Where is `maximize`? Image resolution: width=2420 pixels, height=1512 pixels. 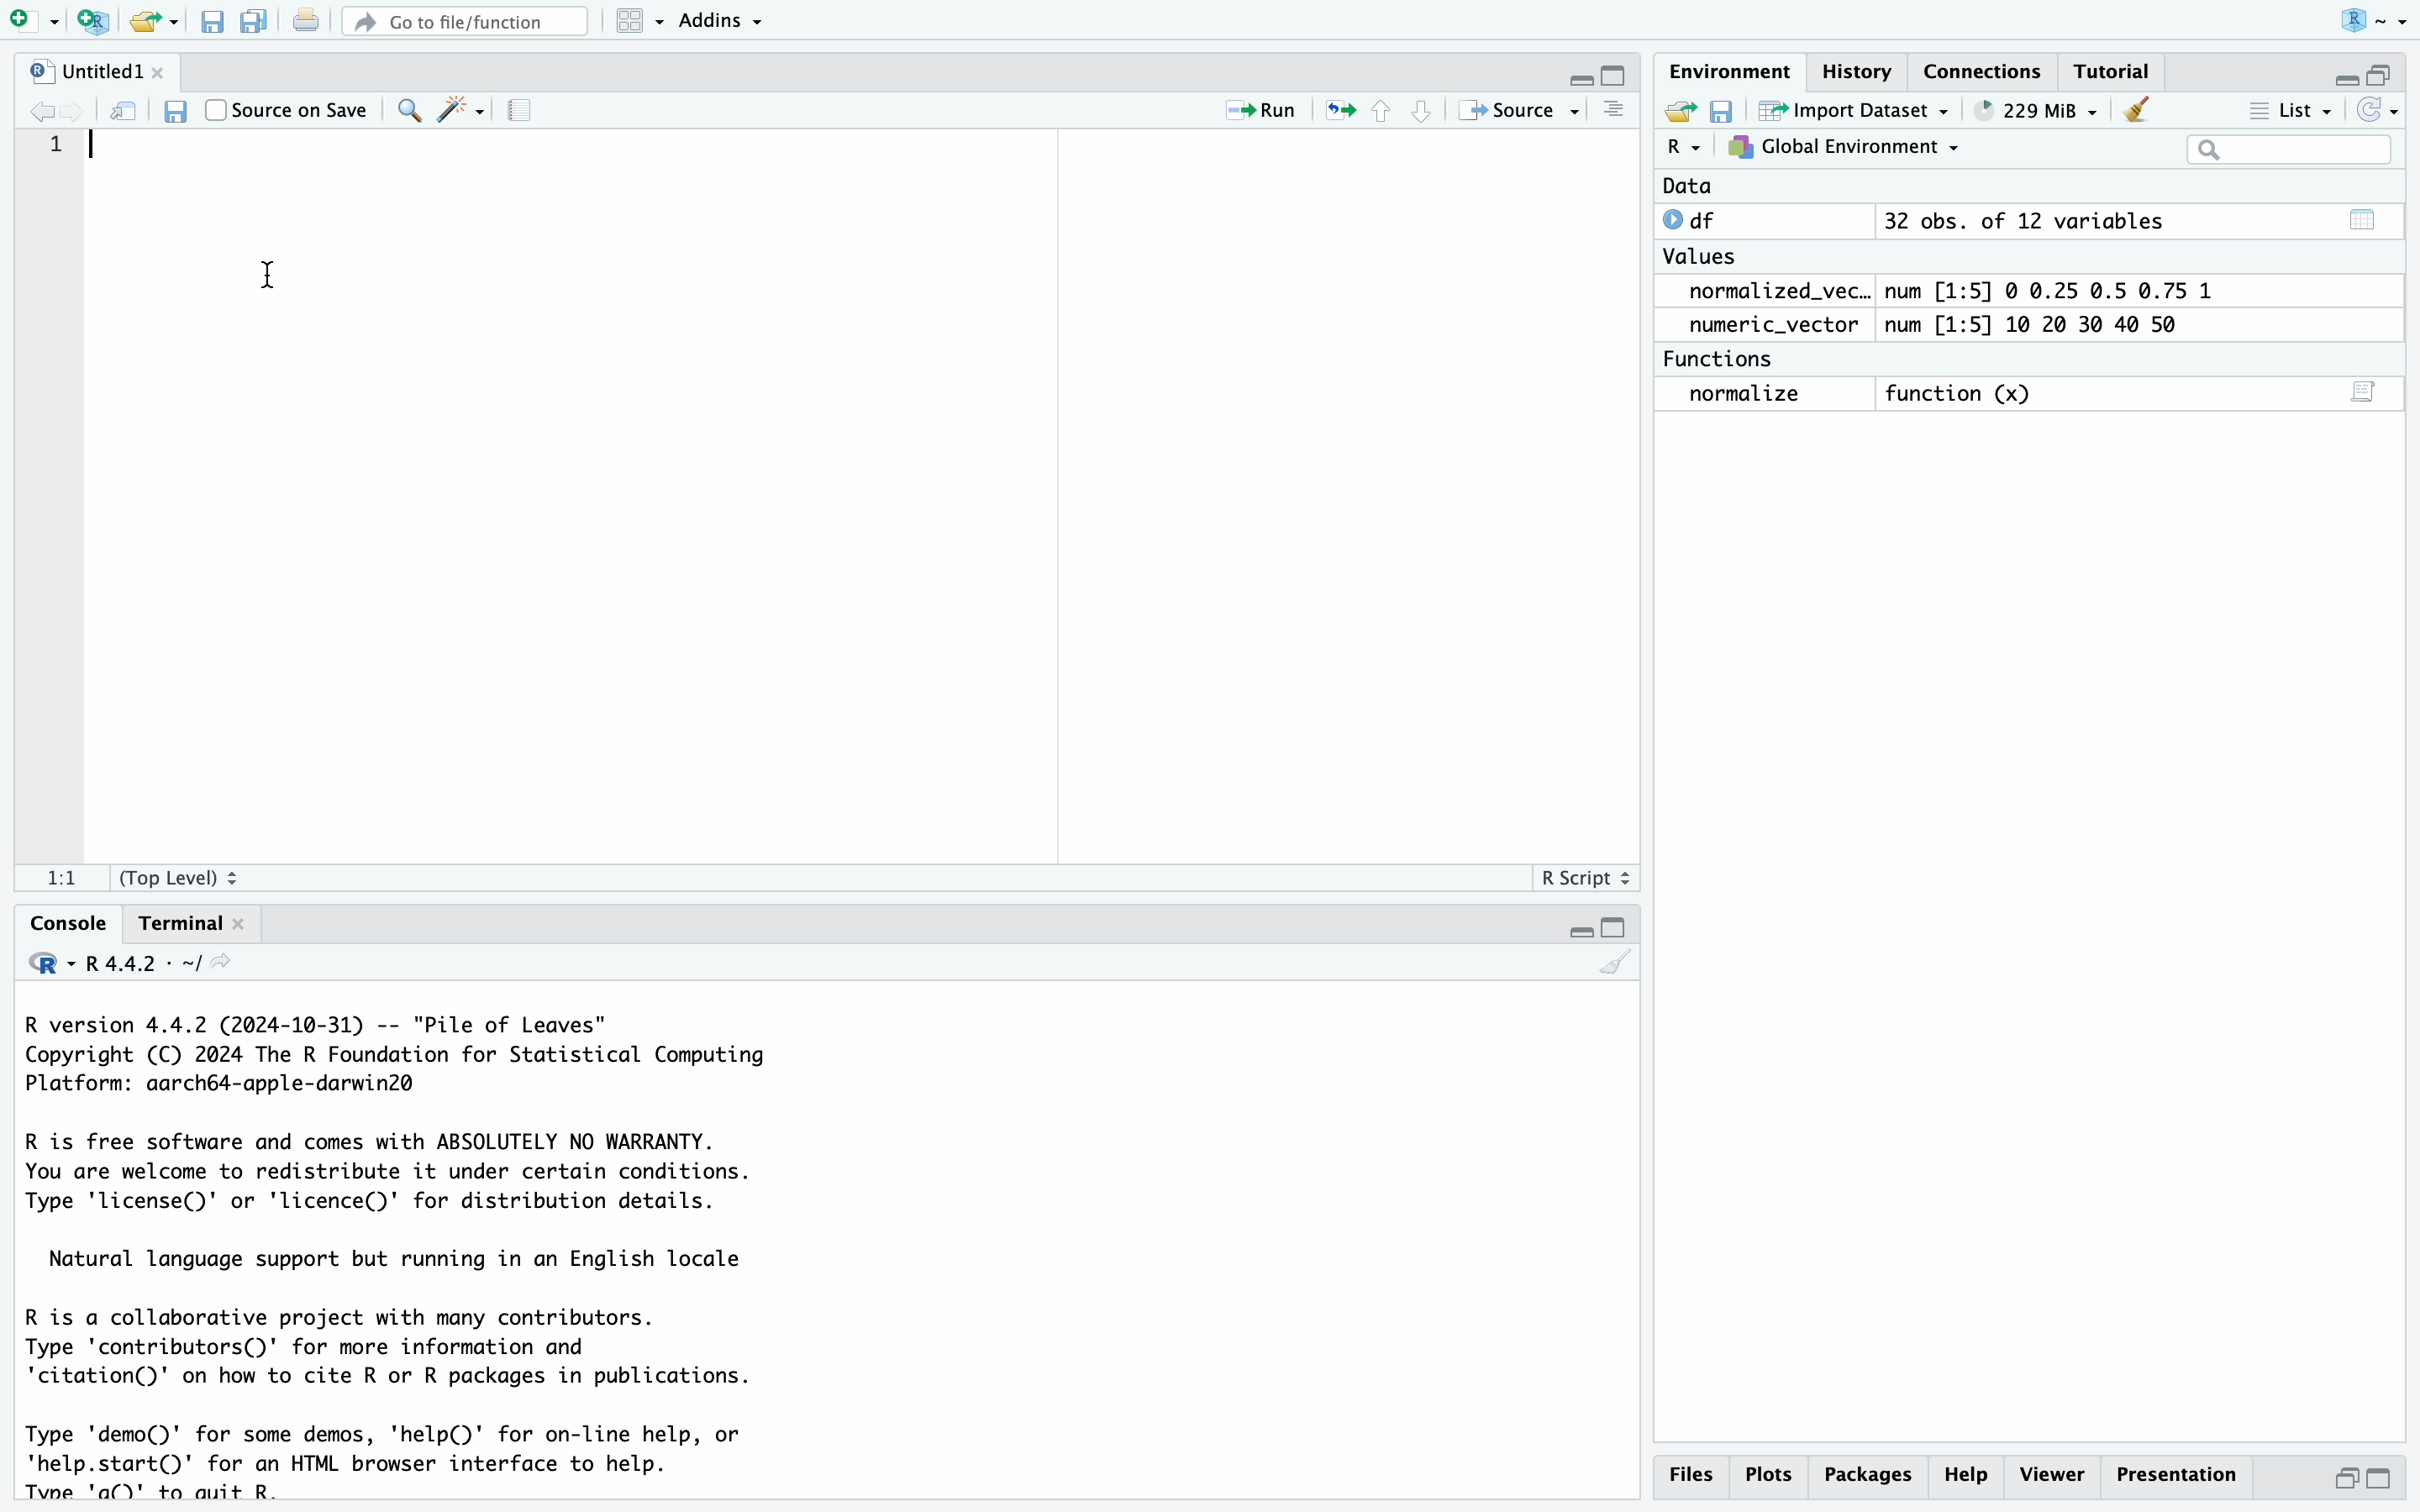
maximize is located at coordinates (2382, 75).